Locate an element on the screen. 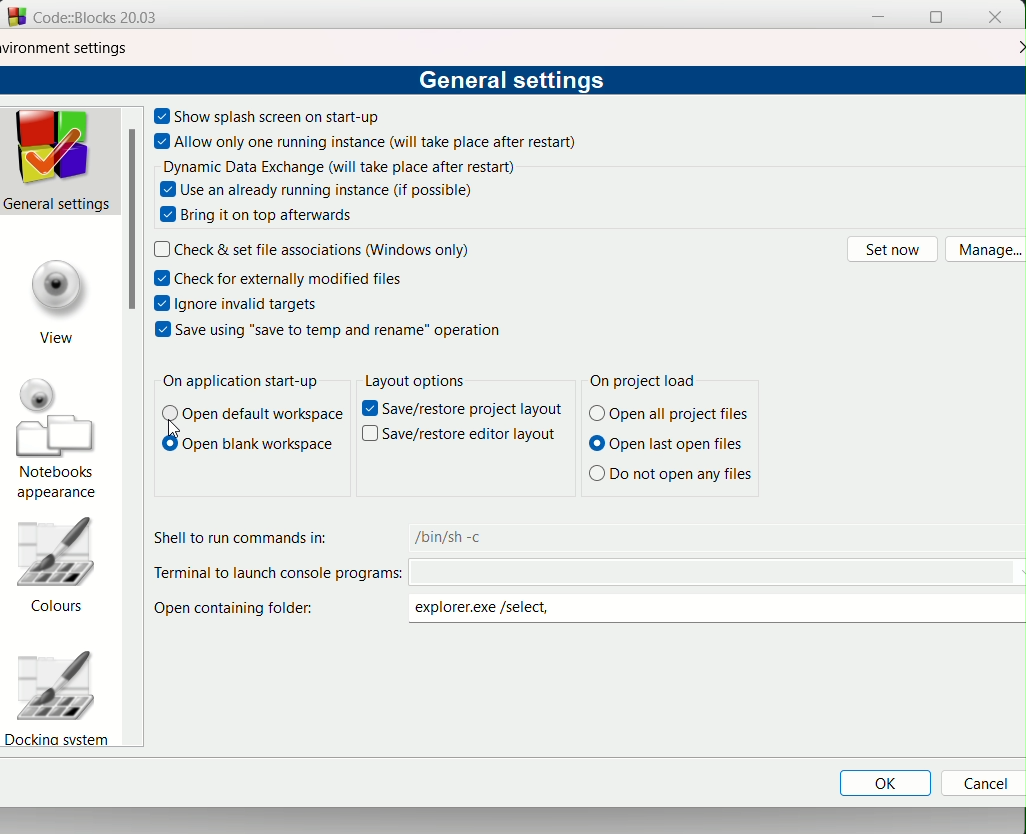  Code:Blocks 20.03 is located at coordinates (106, 17).